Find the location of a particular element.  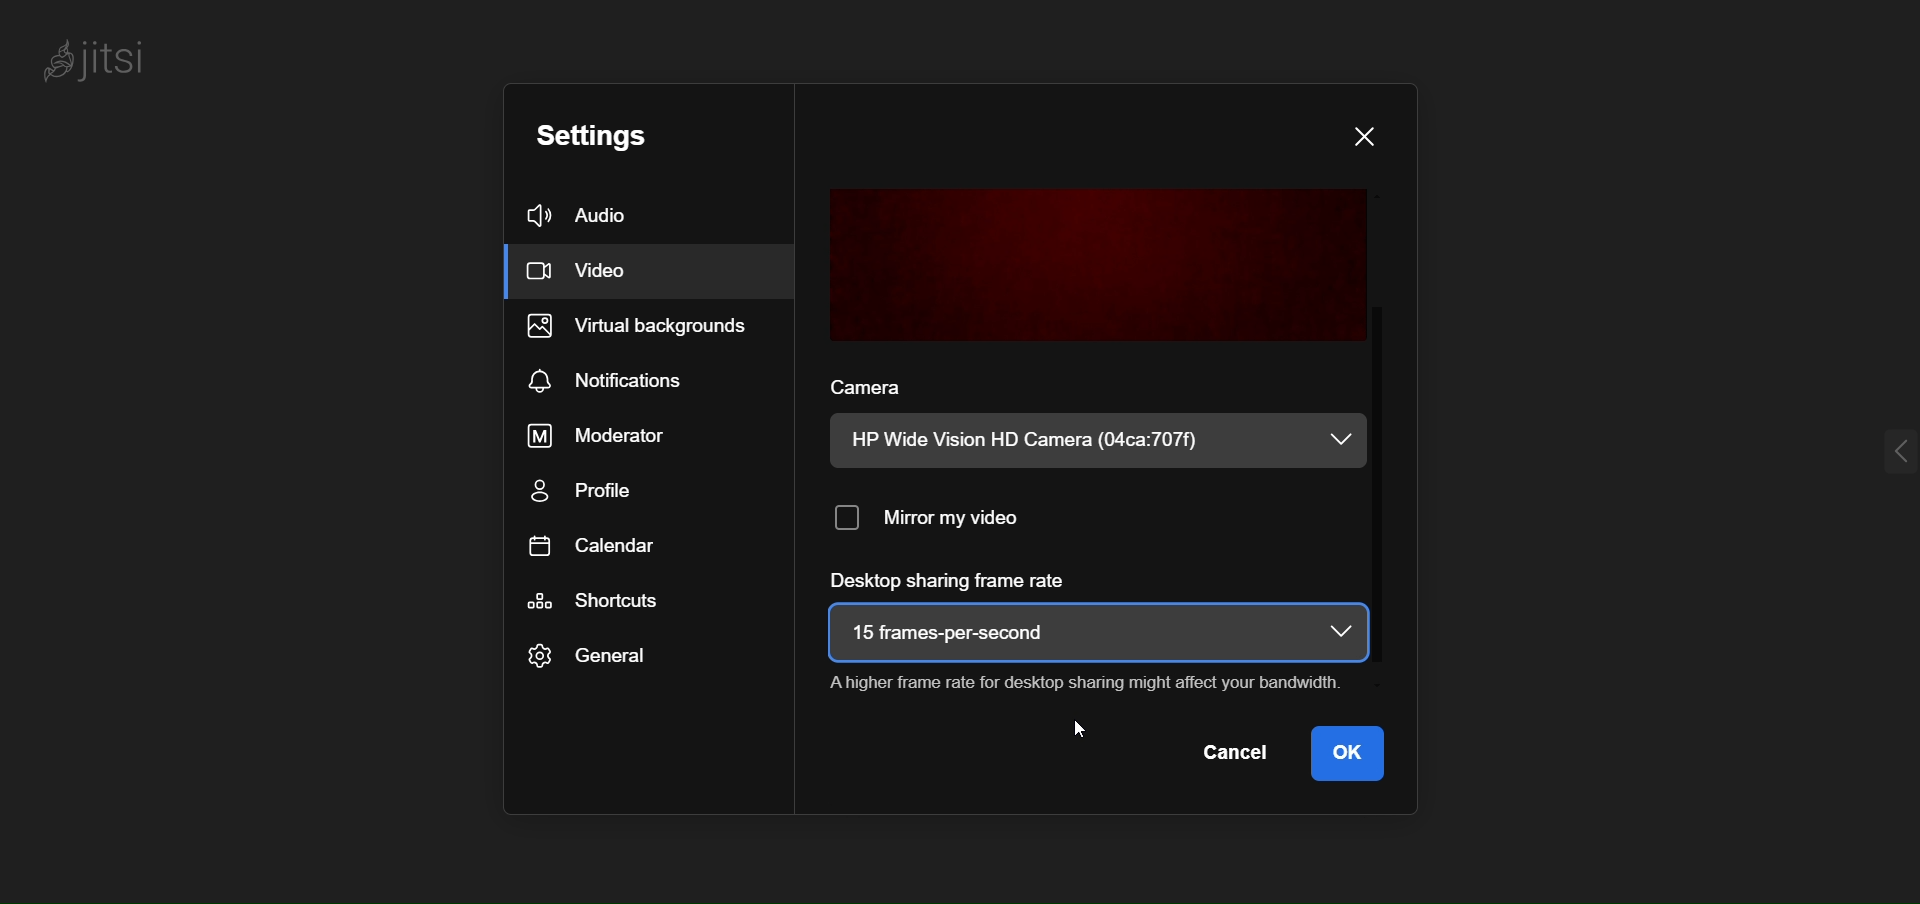

dropdown is located at coordinates (1339, 440).